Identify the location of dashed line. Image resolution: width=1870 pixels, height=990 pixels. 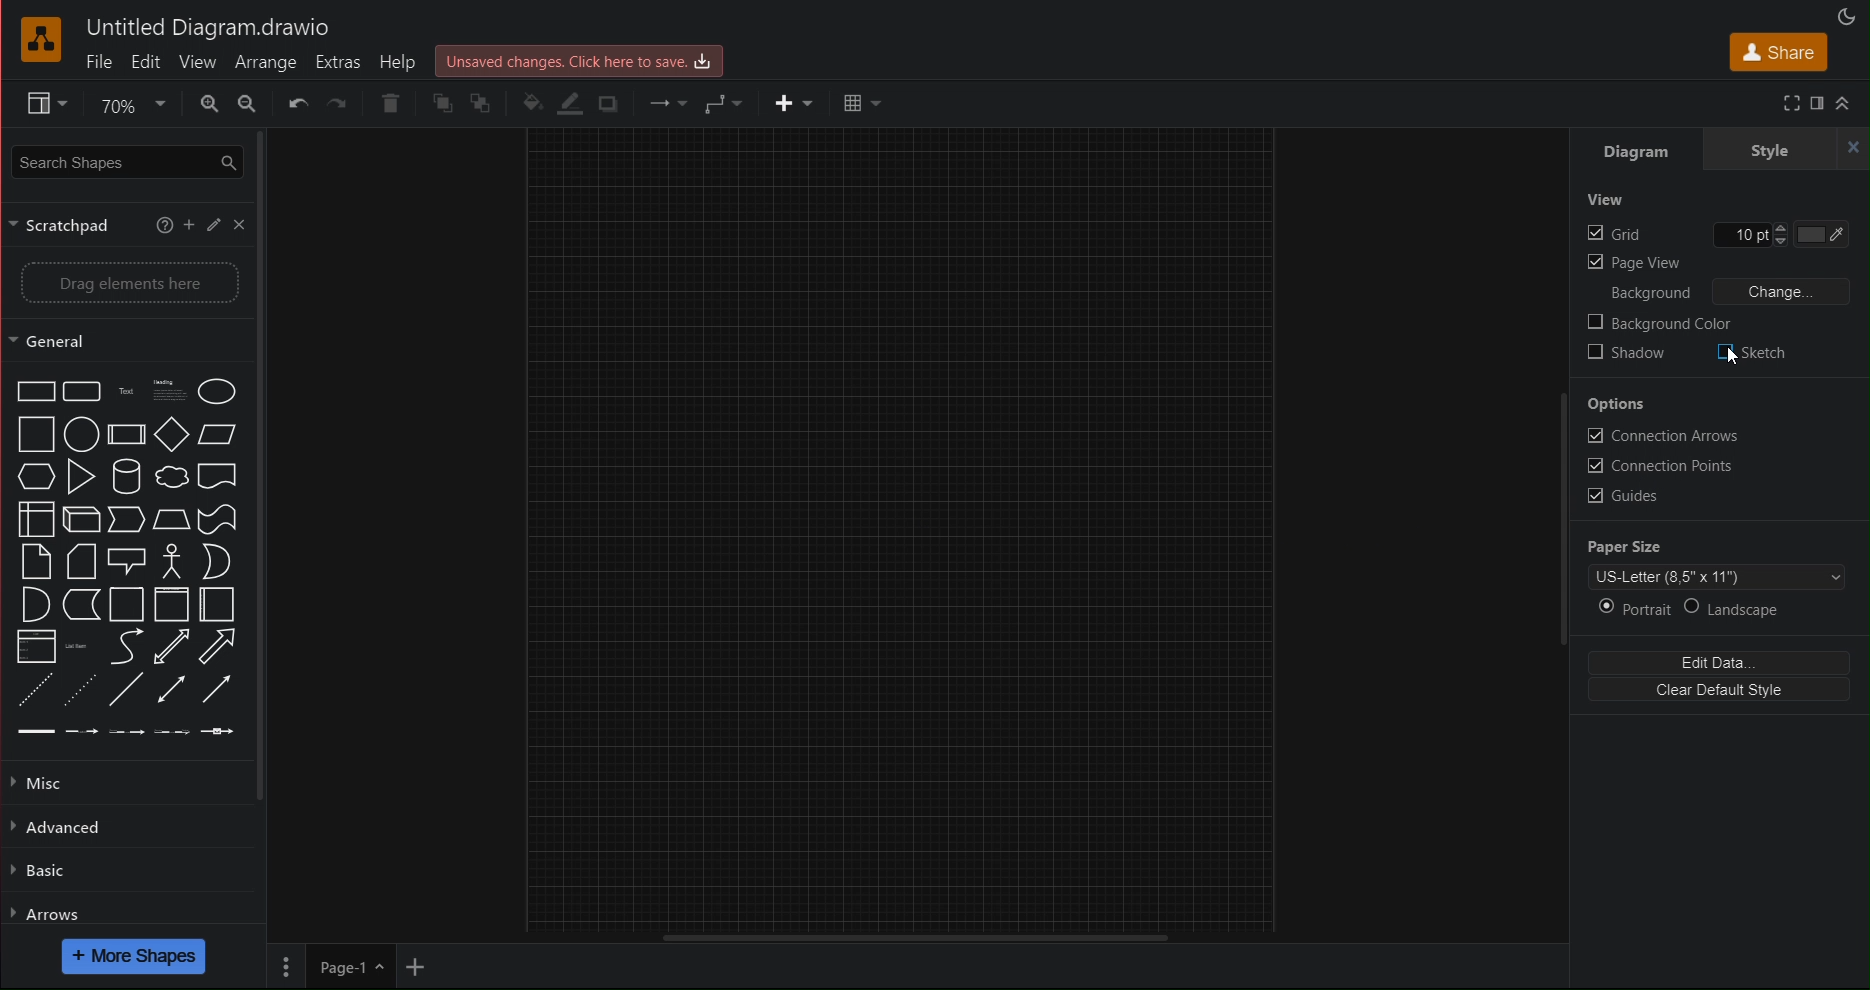
(33, 692).